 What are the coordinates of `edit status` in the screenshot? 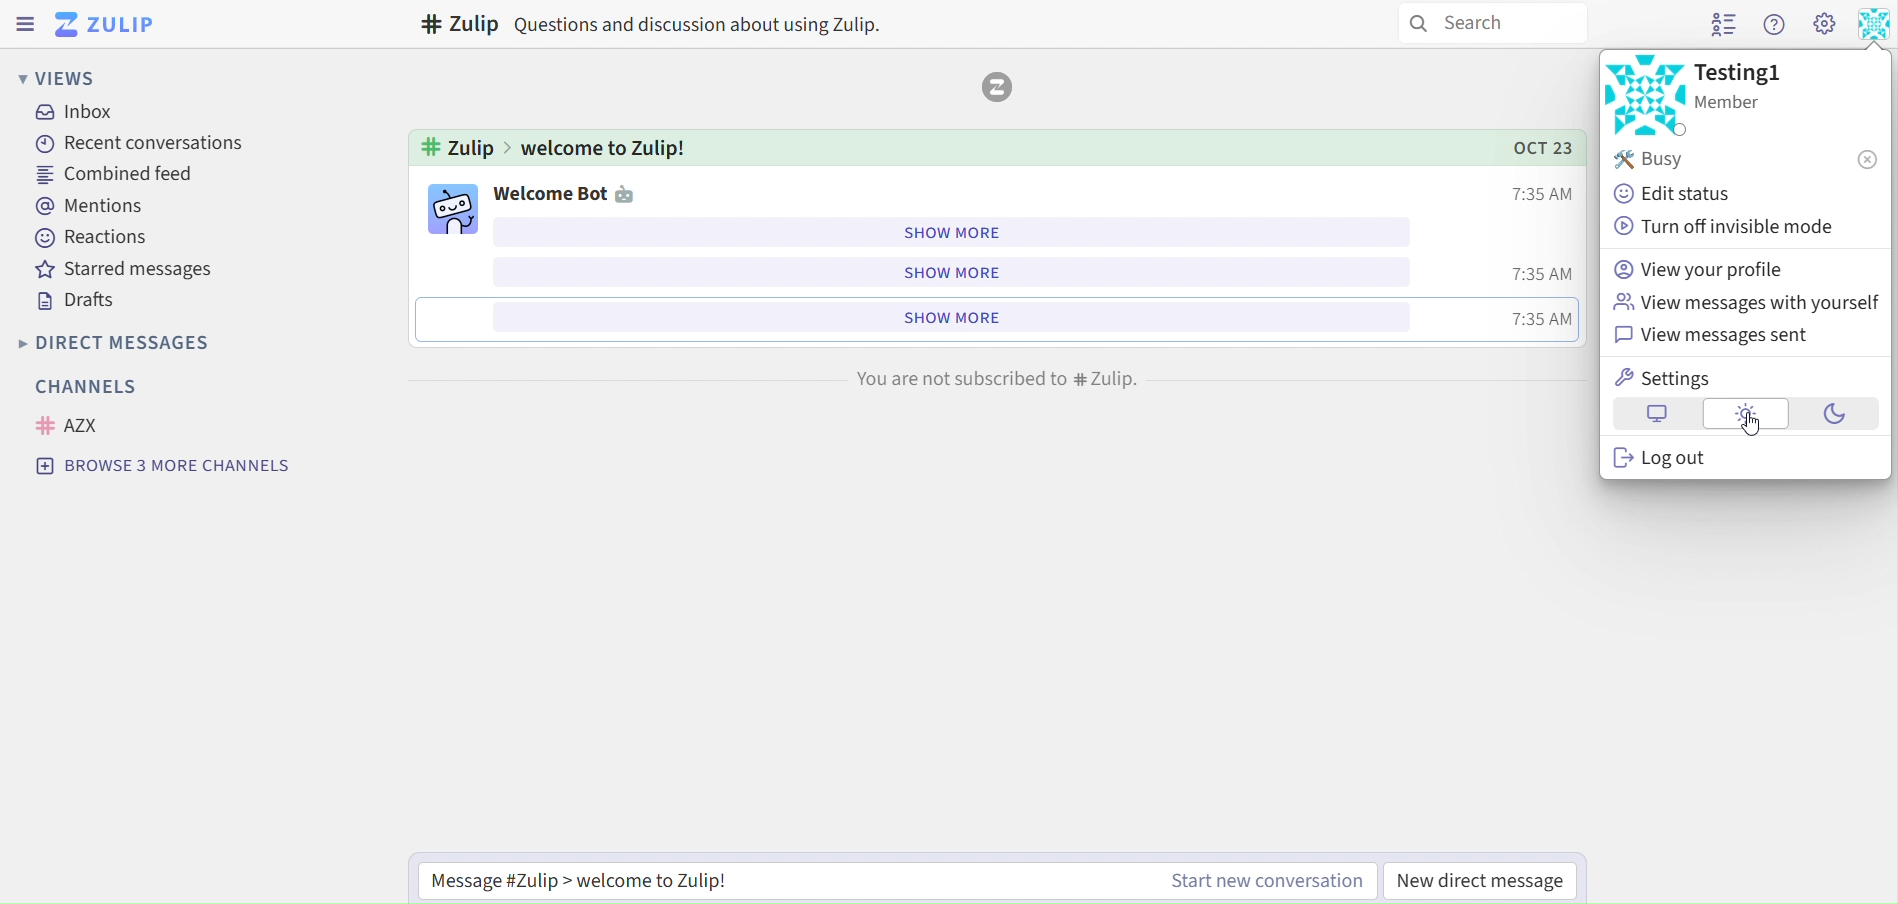 It's located at (1674, 194).